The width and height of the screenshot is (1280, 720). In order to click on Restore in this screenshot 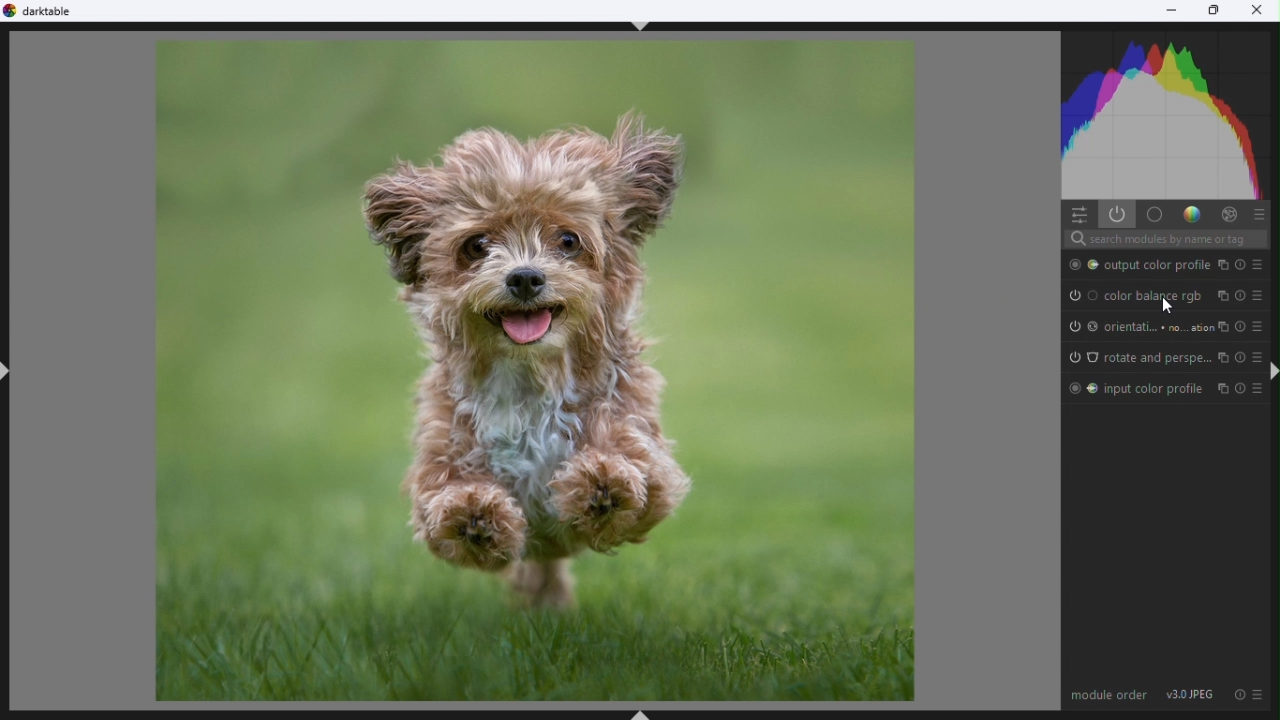, I will do `click(1215, 11)`.